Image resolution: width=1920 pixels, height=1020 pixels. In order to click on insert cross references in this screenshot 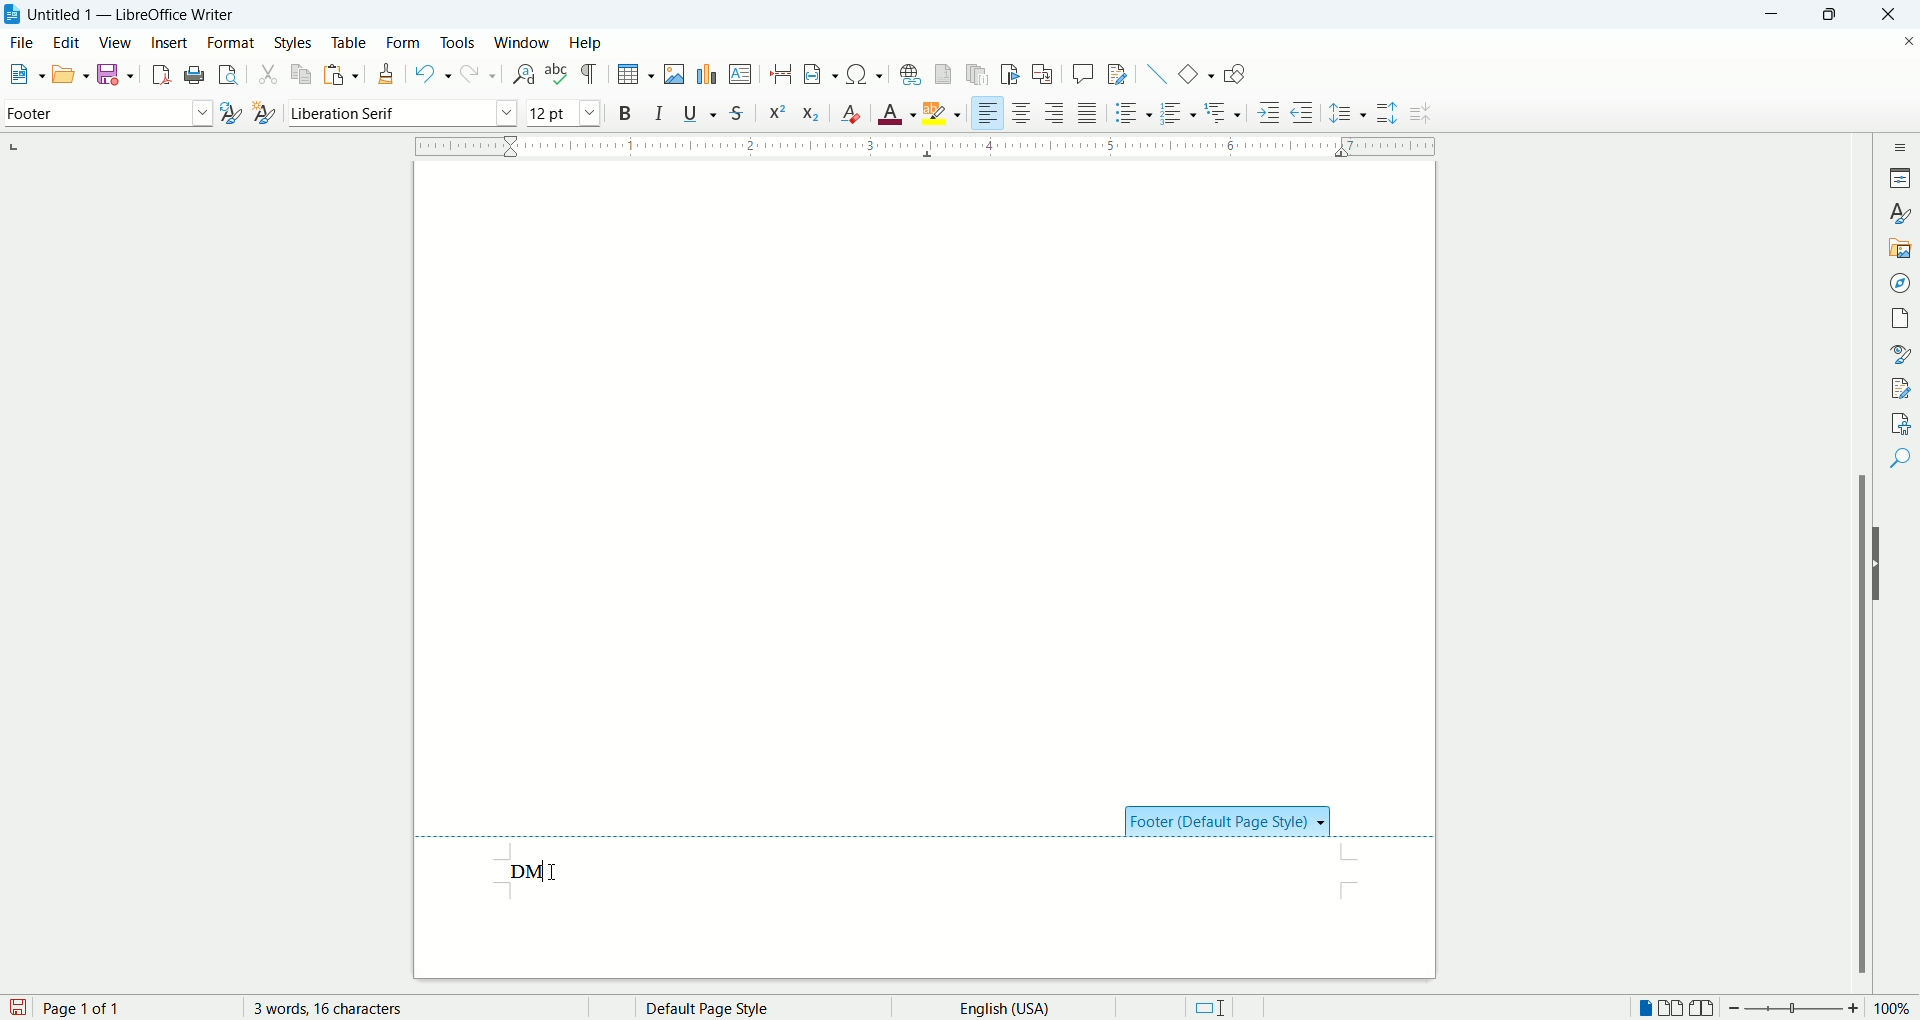, I will do `click(1043, 75)`.